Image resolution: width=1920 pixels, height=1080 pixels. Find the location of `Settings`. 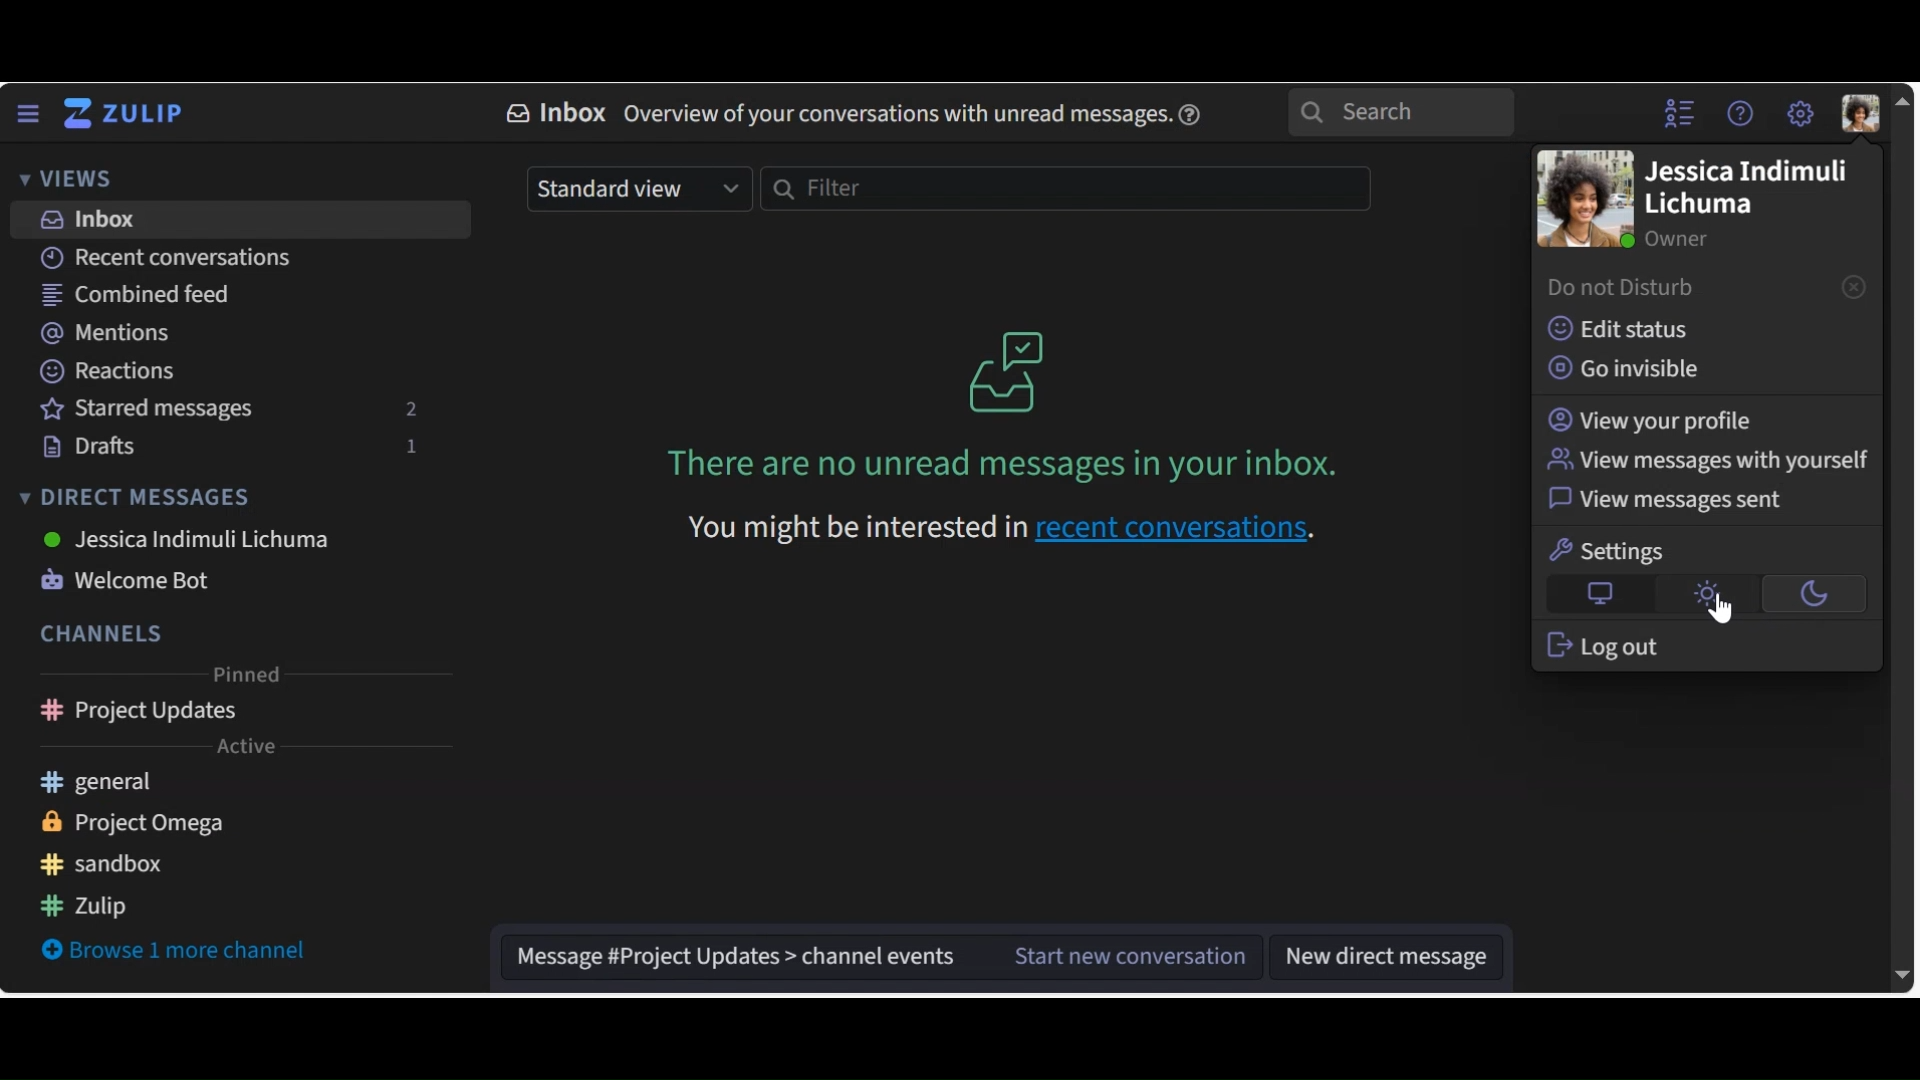

Settings is located at coordinates (1612, 551).